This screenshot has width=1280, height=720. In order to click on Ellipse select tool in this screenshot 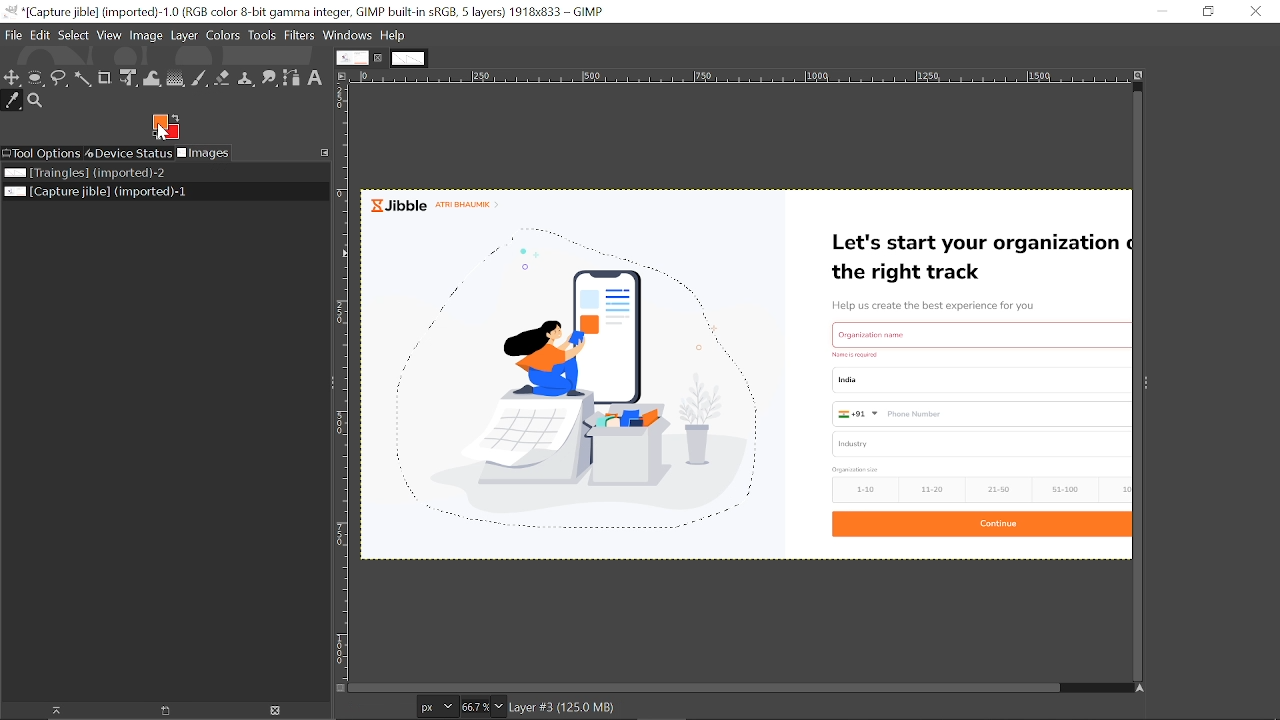, I will do `click(35, 80)`.